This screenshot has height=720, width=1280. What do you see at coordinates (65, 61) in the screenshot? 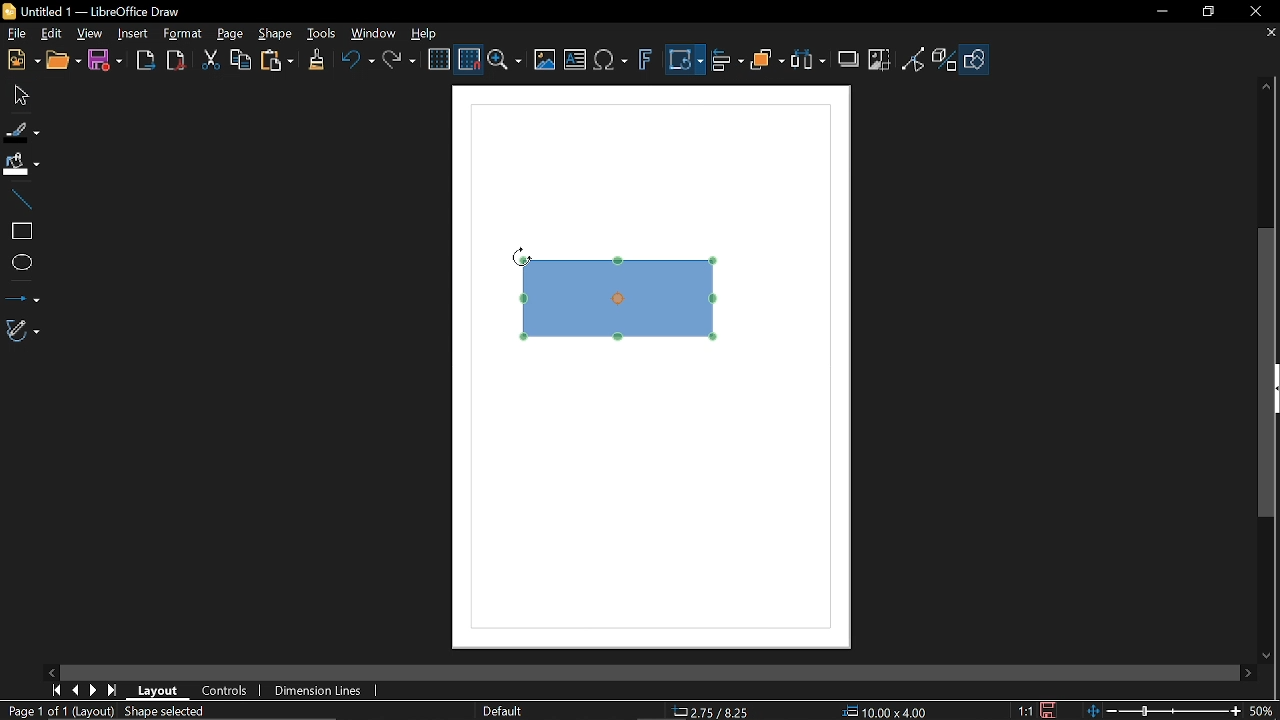
I see `Open` at bounding box center [65, 61].